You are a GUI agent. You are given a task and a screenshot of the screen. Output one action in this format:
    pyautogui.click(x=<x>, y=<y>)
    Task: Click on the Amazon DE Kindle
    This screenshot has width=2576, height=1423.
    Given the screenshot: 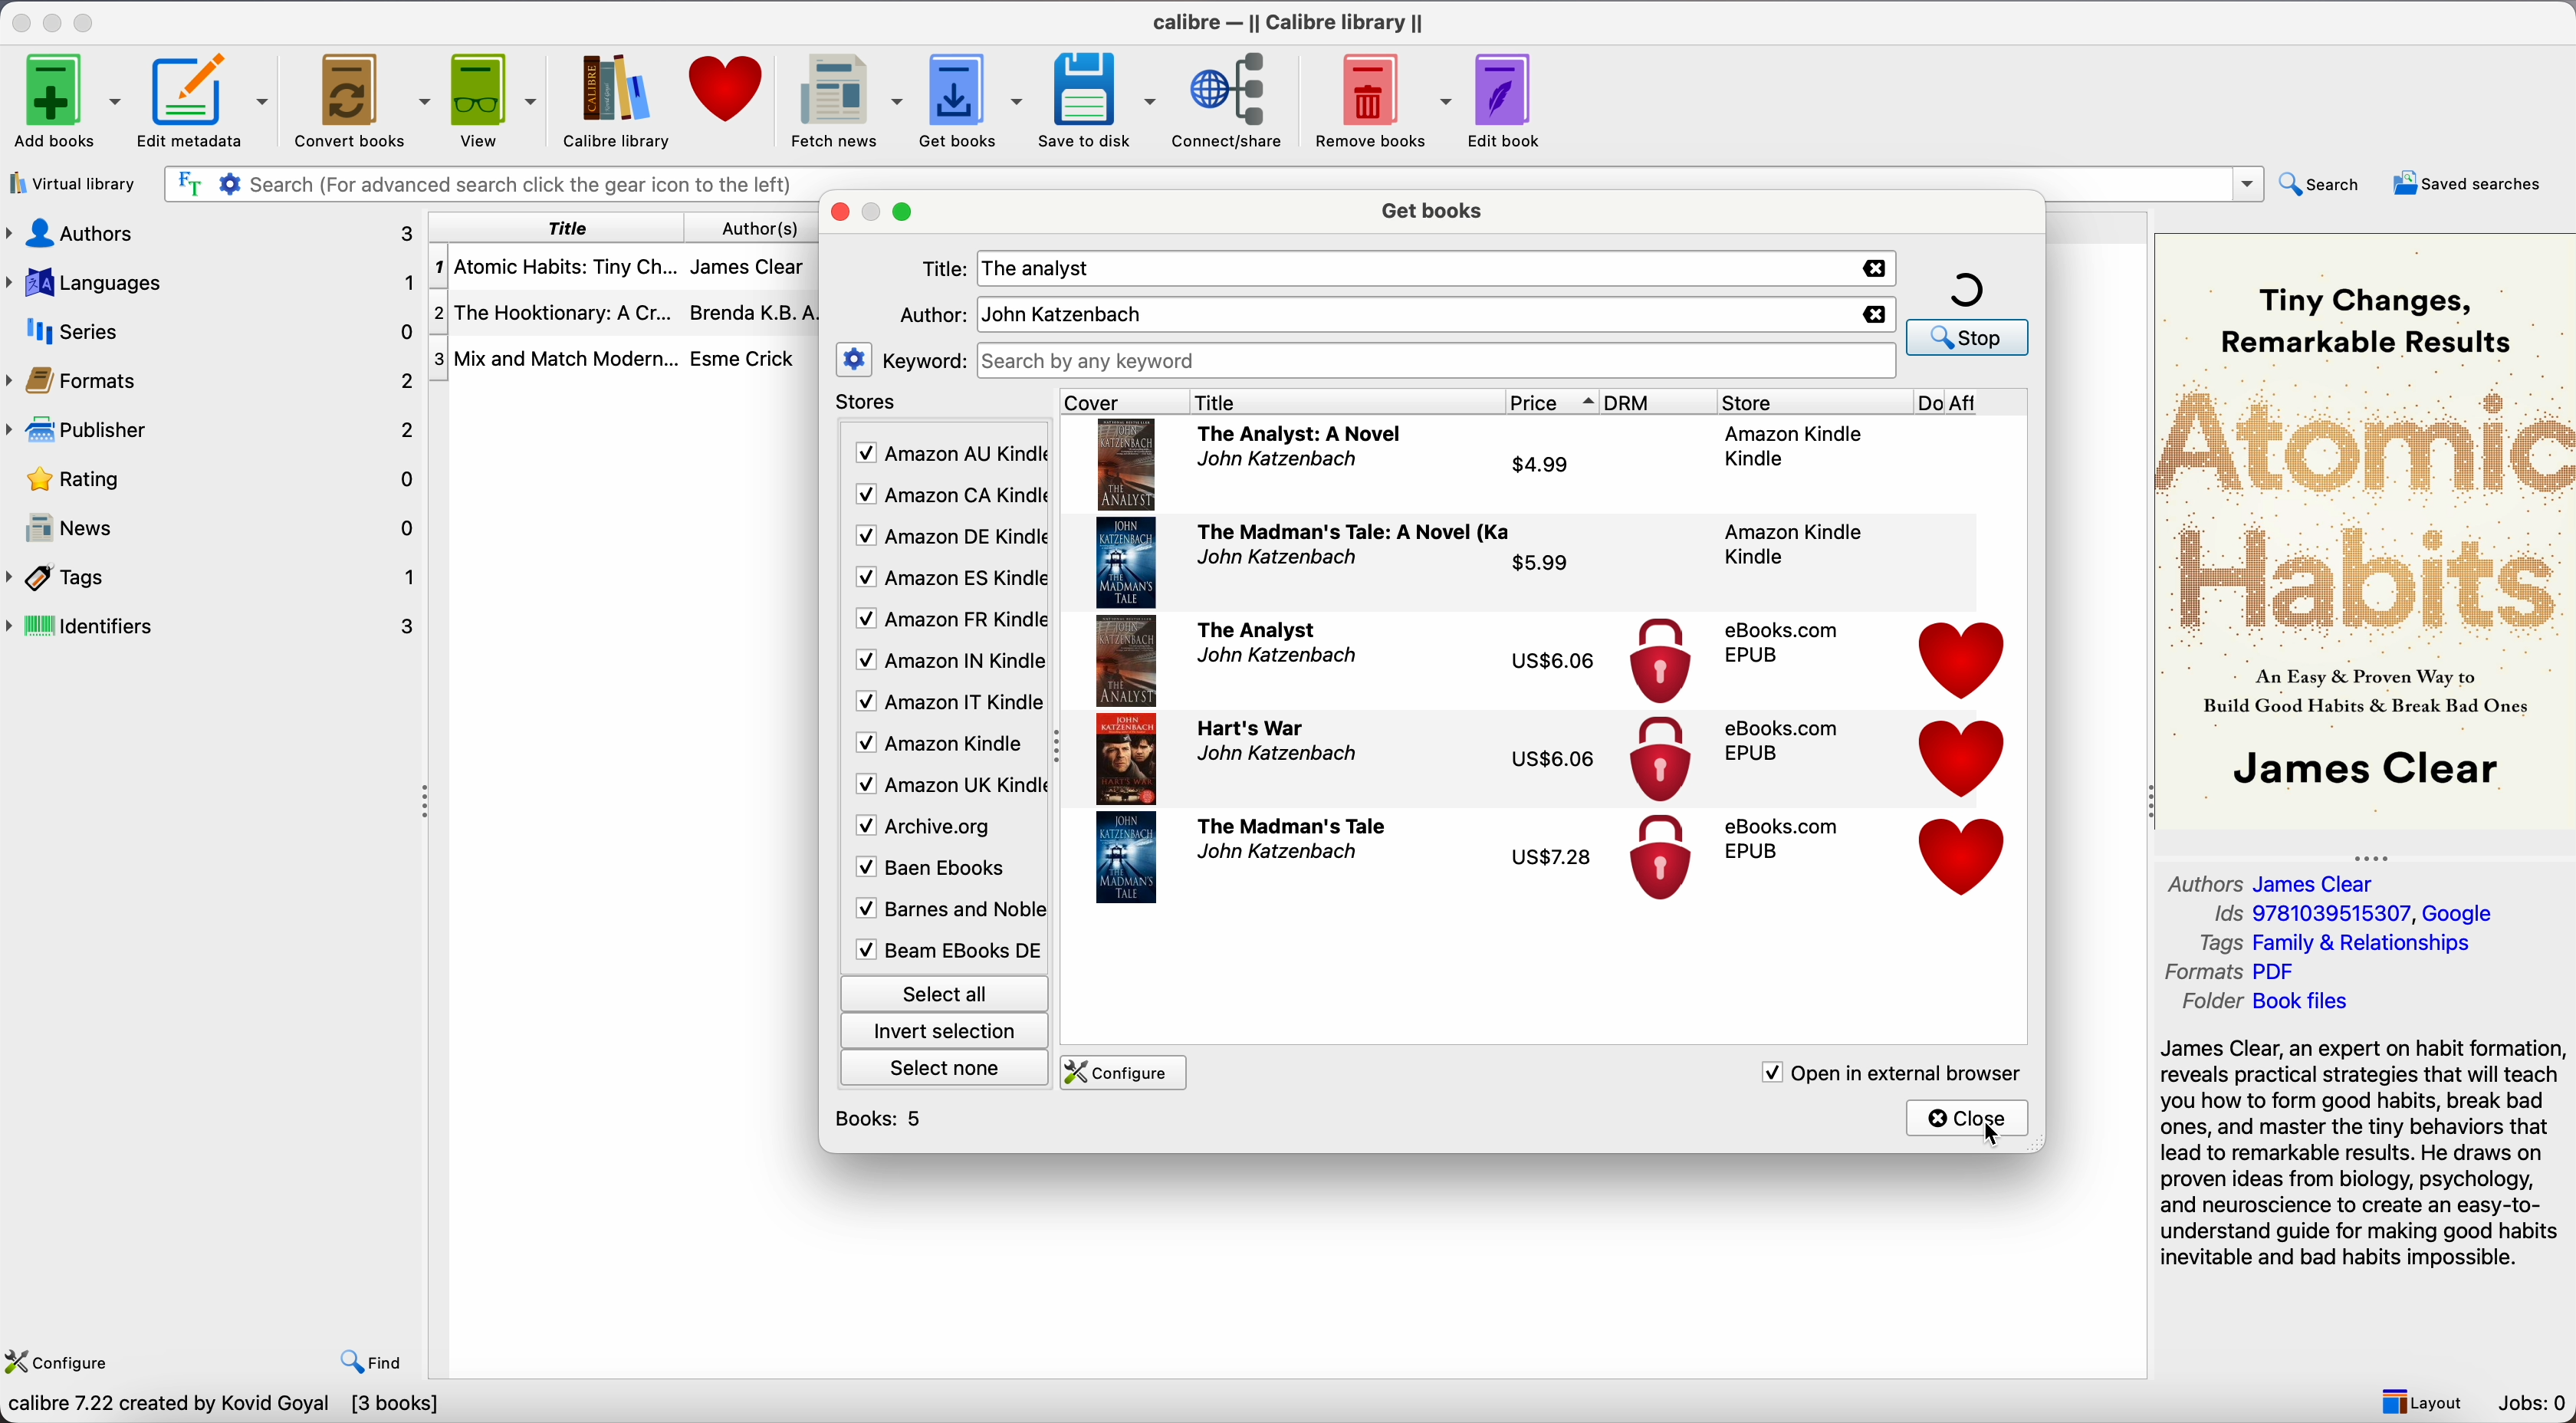 What is the action you would take?
    pyautogui.click(x=948, y=539)
    